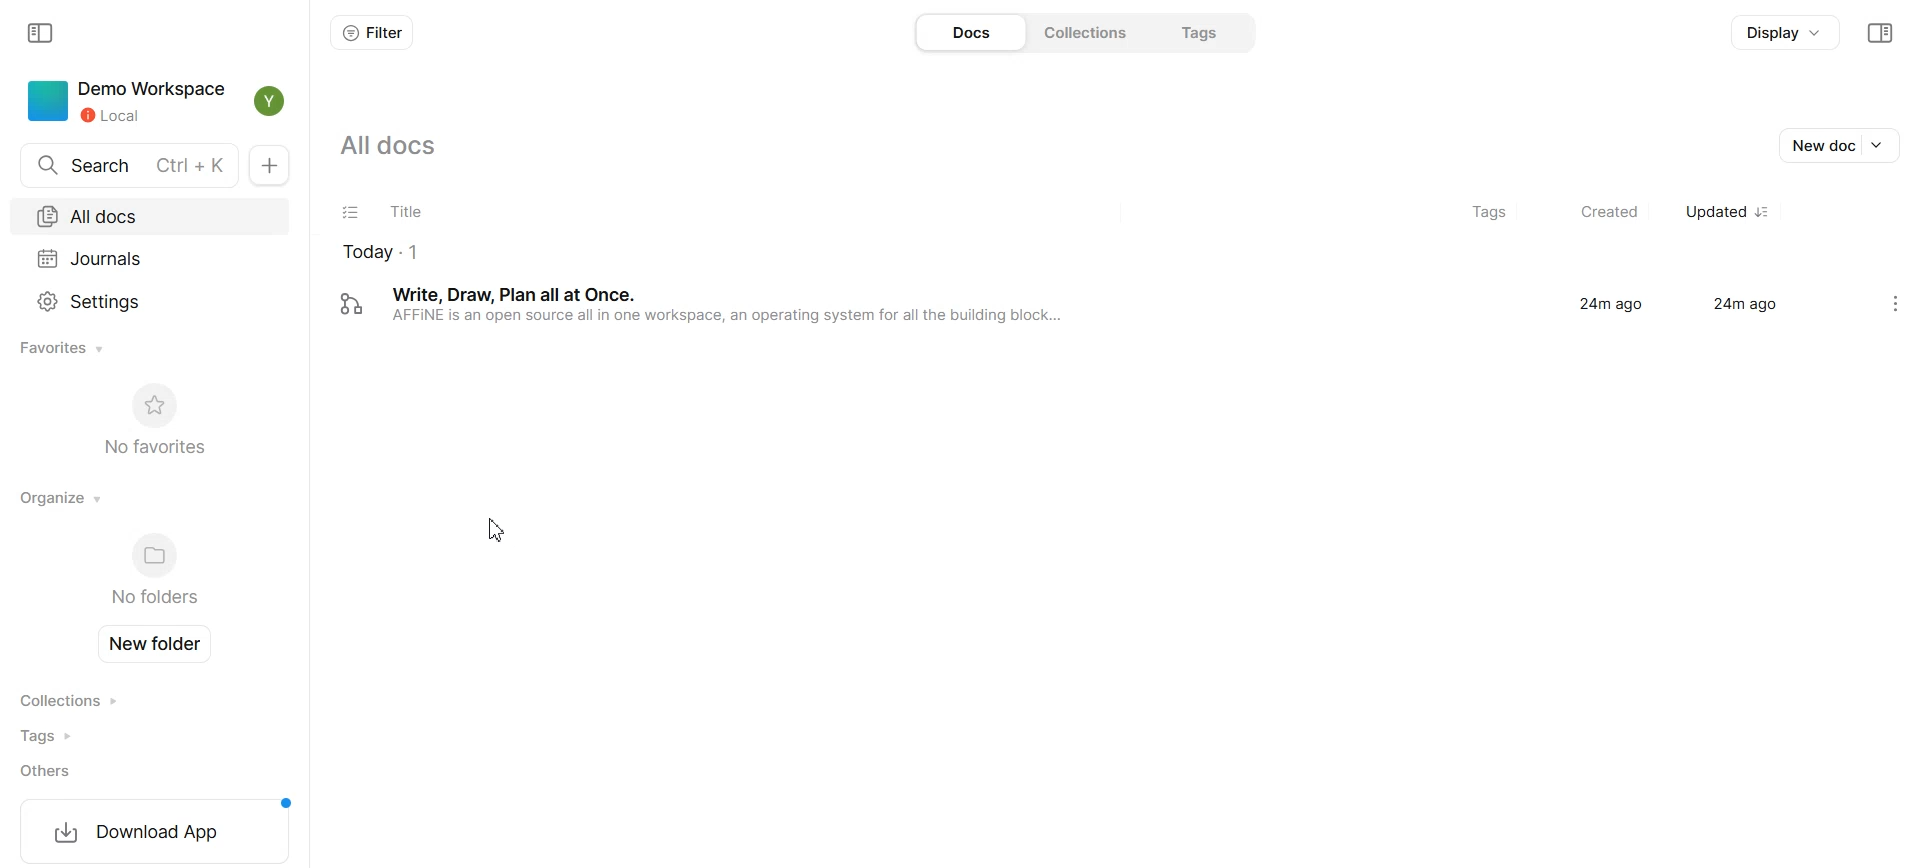 The width and height of the screenshot is (1920, 868). Describe the element at coordinates (1843, 145) in the screenshot. I see `New doc` at that location.